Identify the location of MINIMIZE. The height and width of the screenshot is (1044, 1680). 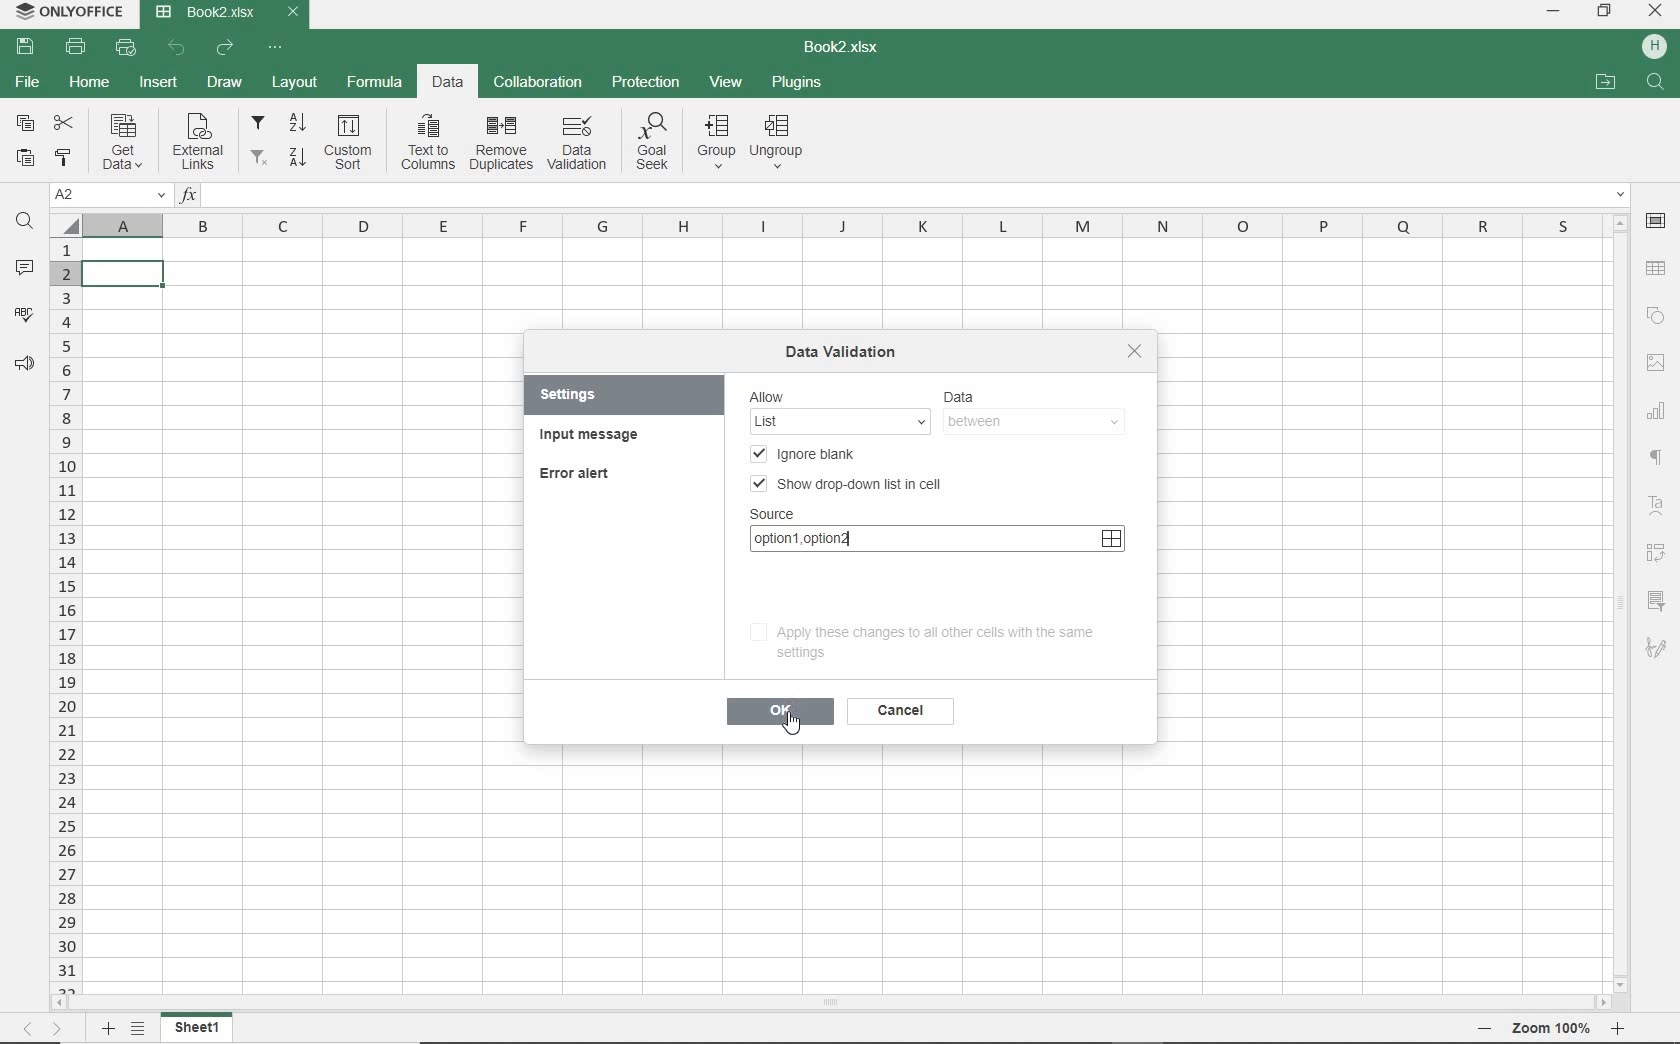
(1552, 10).